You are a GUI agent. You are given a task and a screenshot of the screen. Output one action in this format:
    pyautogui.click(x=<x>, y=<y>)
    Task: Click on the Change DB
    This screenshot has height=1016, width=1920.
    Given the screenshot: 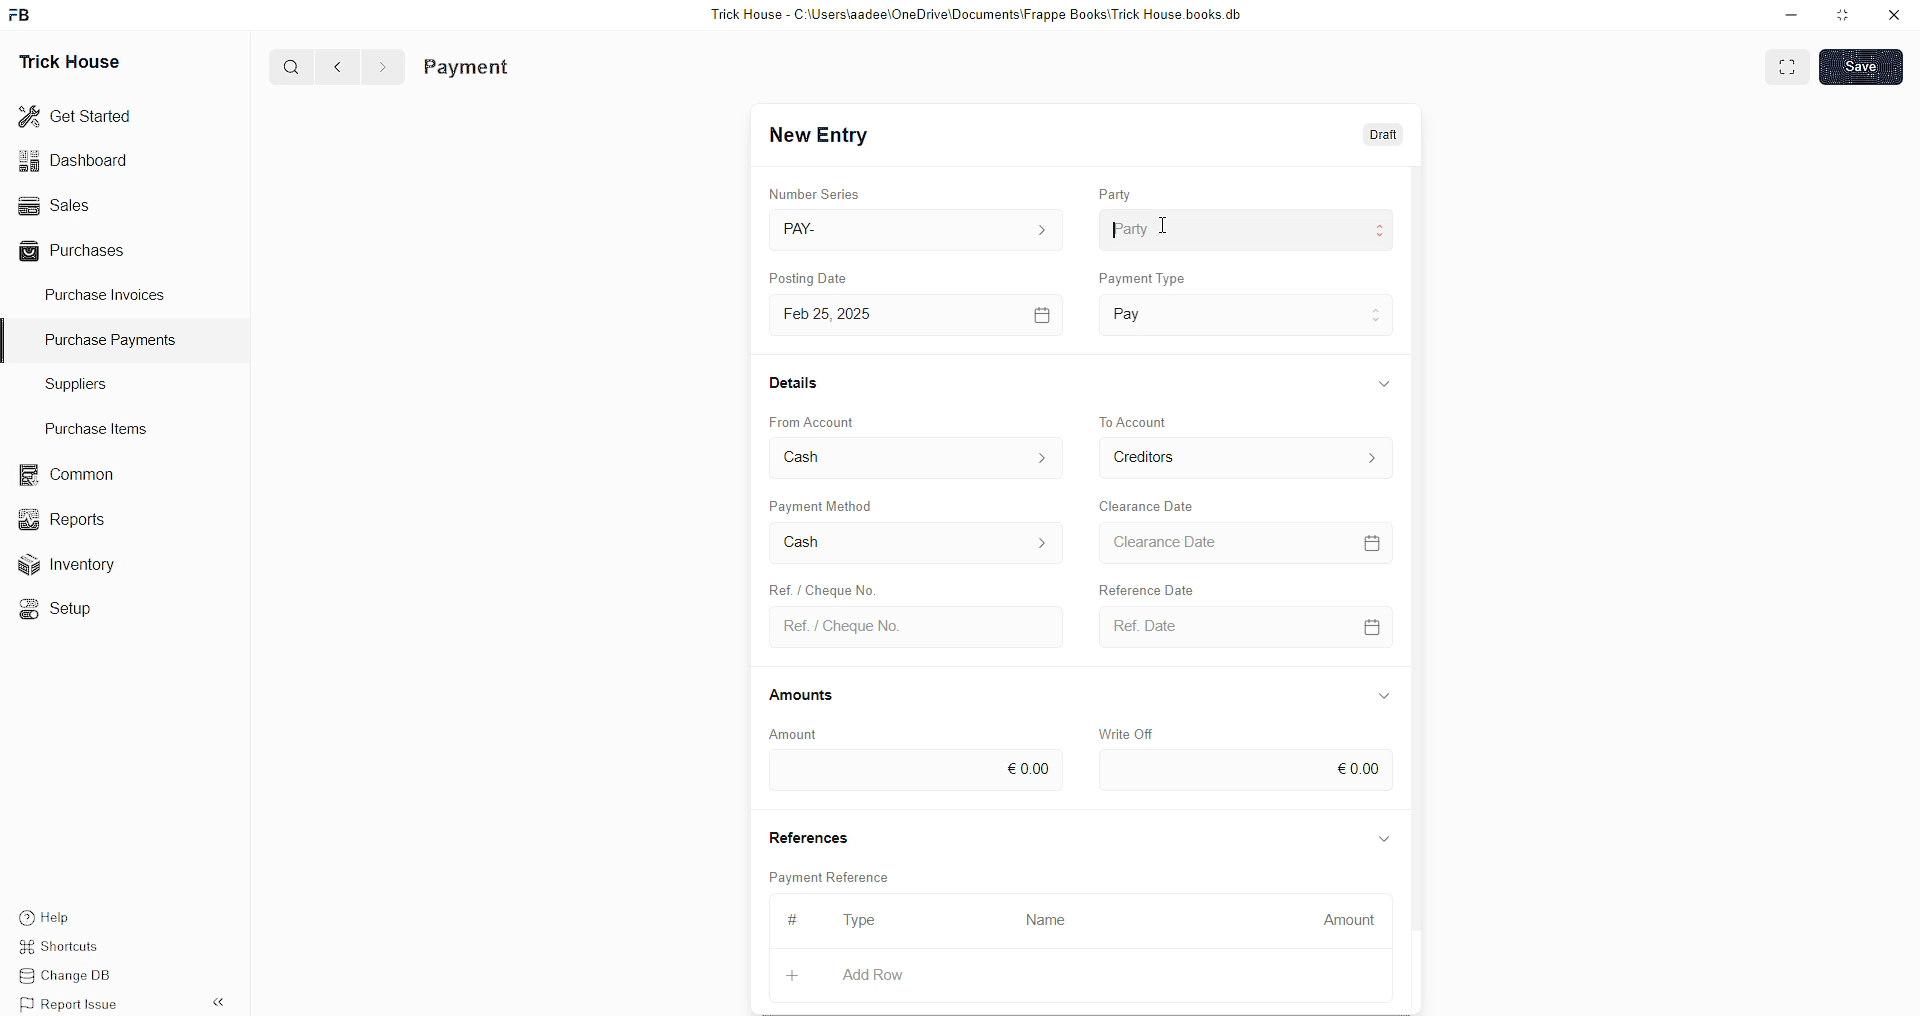 What is the action you would take?
    pyautogui.click(x=76, y=977)
    